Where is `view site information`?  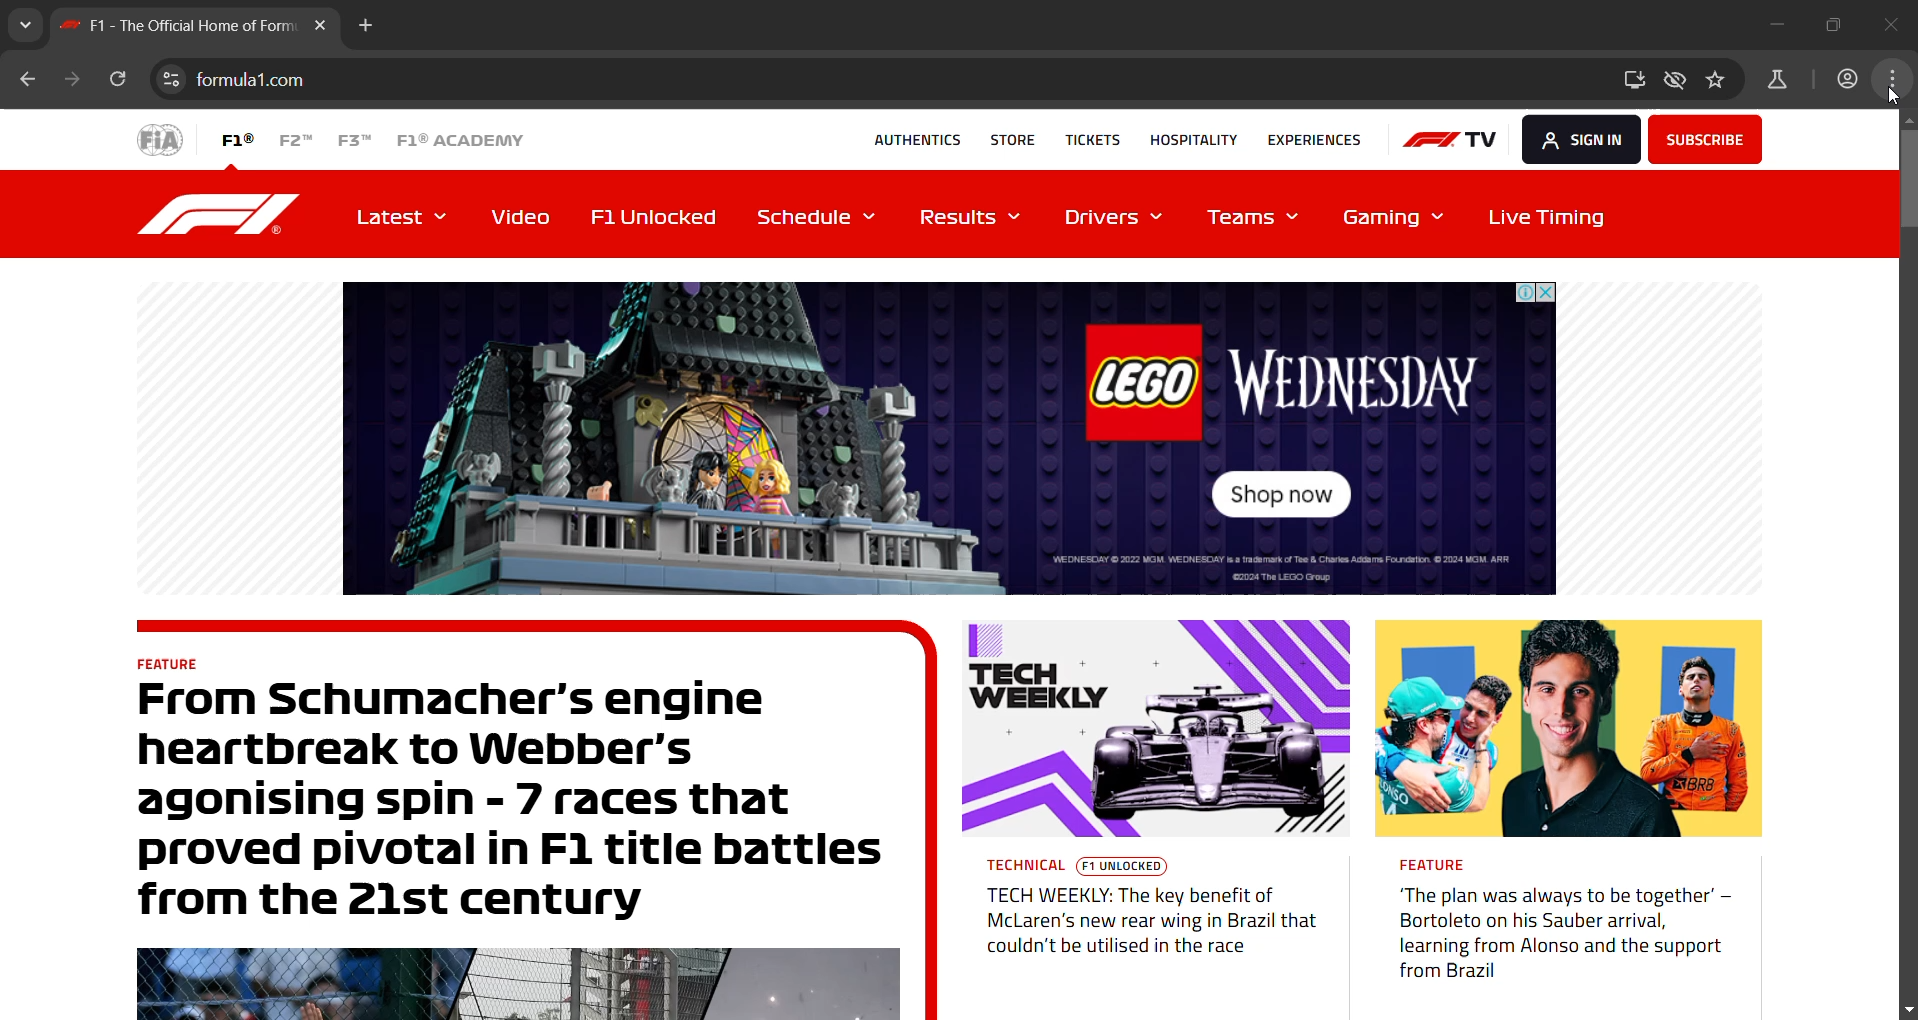
view site information is located at coordinates (172, 79).